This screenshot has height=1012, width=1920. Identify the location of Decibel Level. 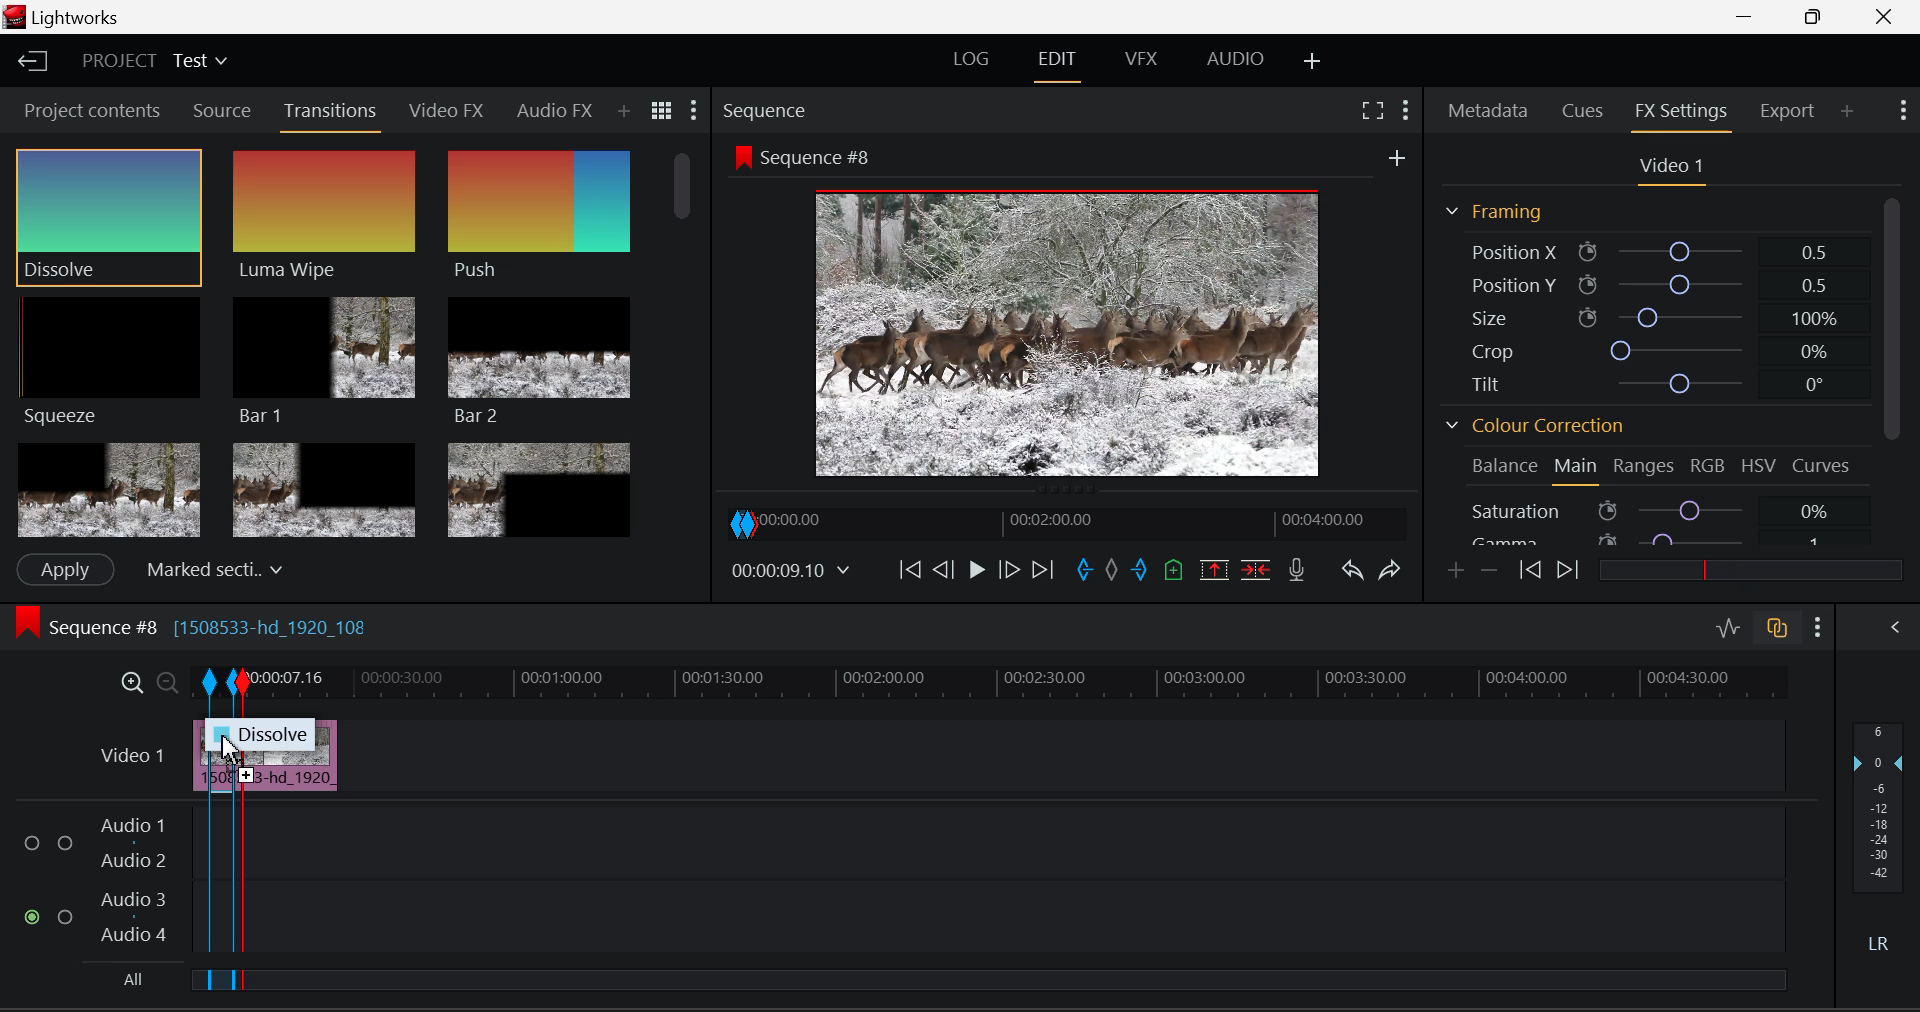
(1882, 841).